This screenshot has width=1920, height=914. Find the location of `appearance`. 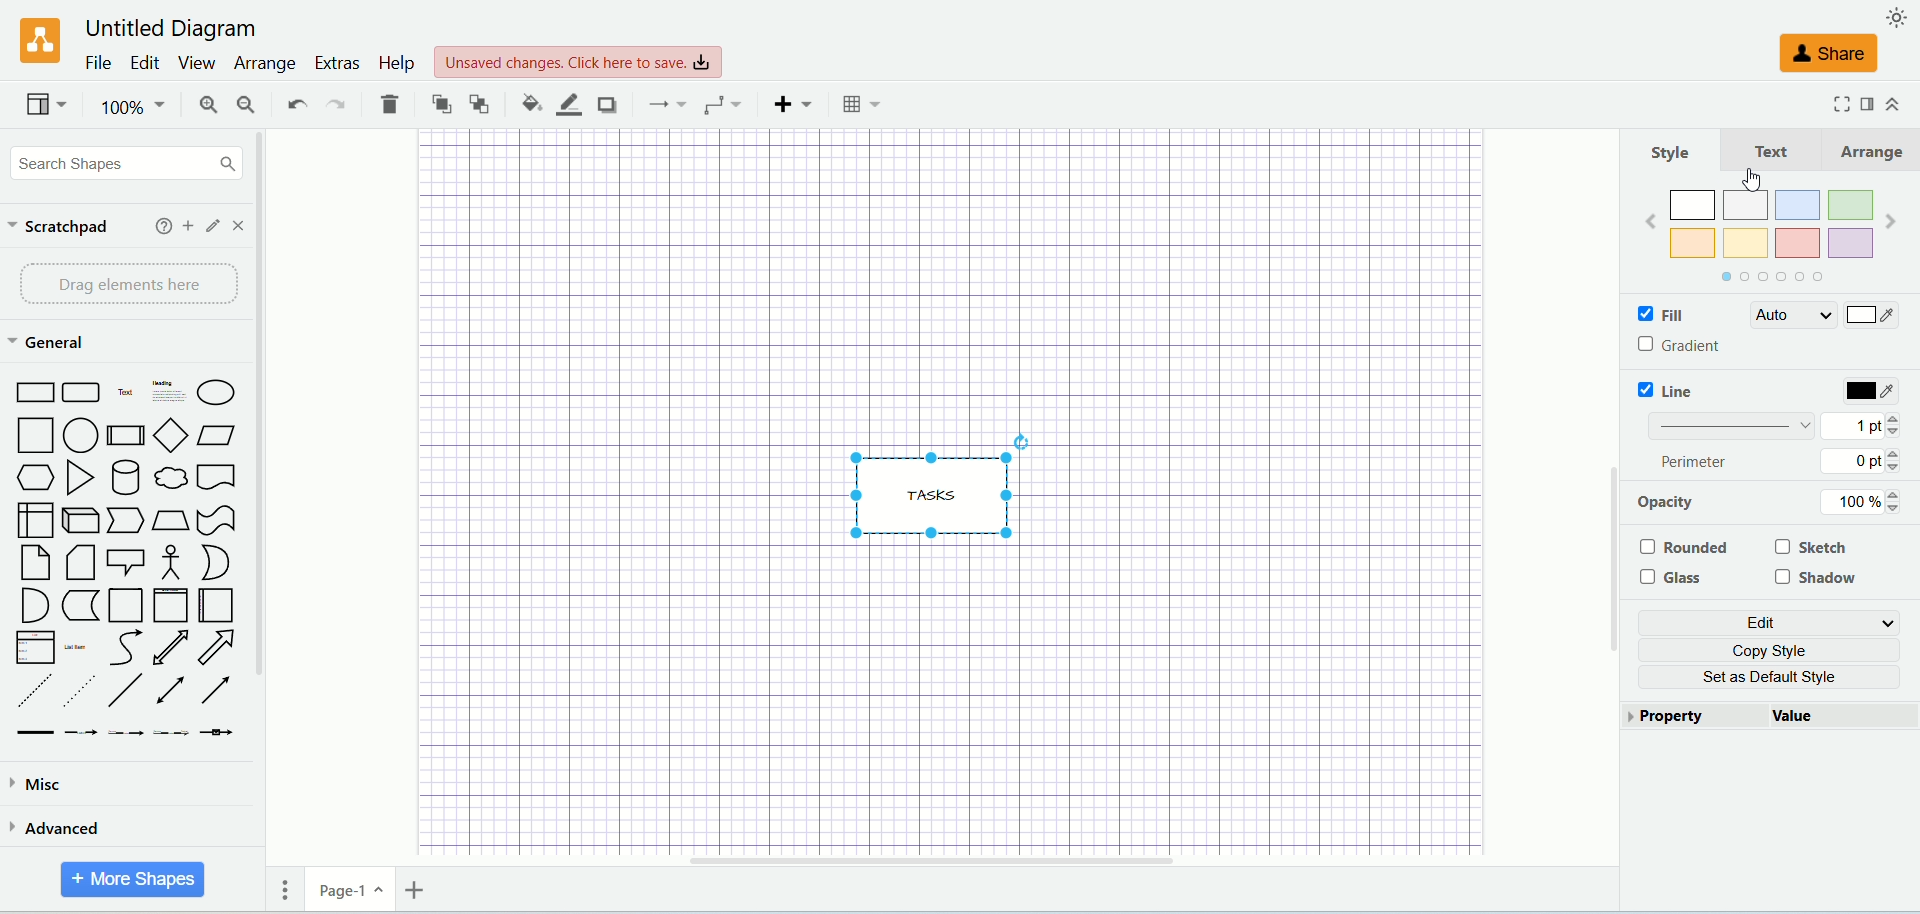

appearance is located at coordinates (1898, 16).